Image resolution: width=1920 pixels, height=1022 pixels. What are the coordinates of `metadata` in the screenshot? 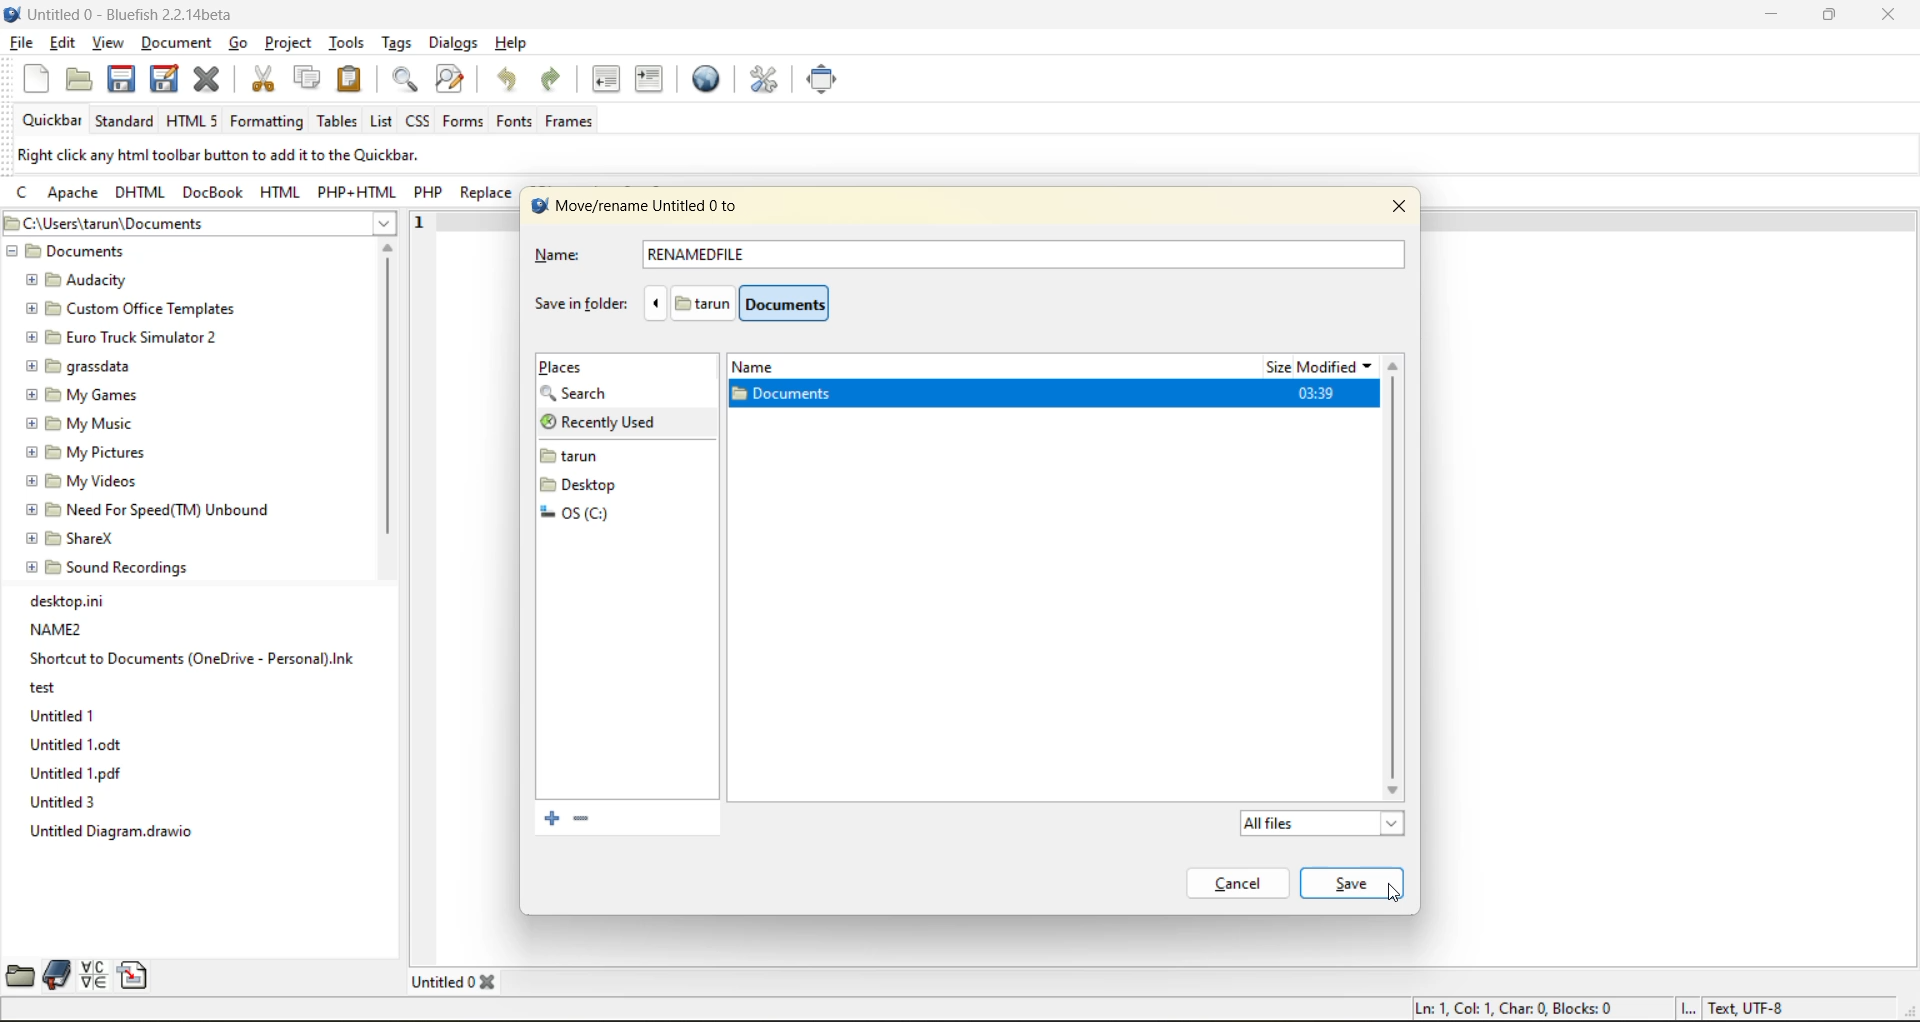 It's located at (1602, 1009).